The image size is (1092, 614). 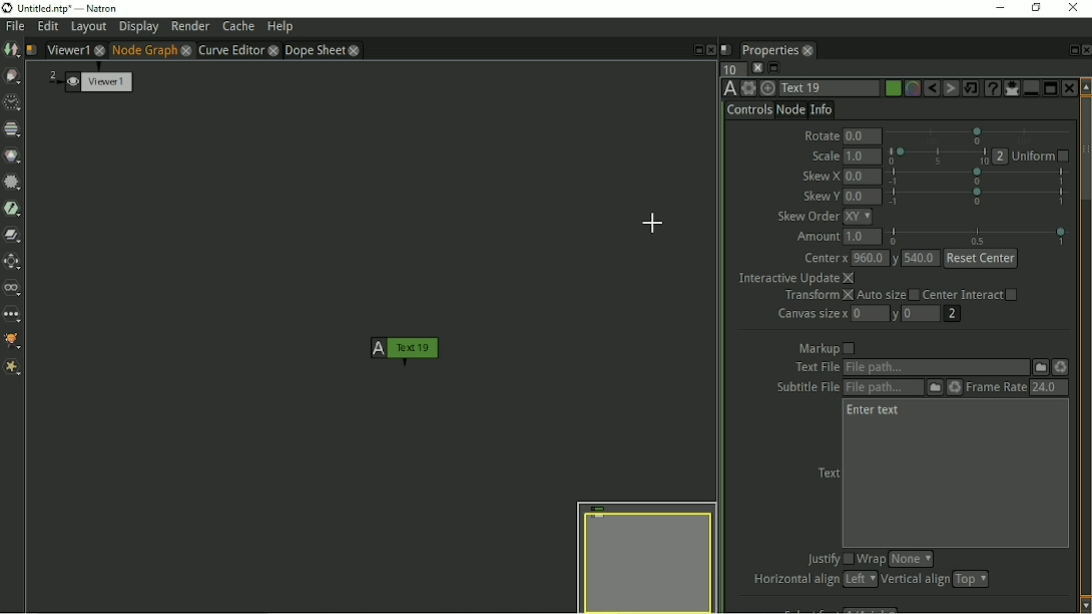 What do you see at coordinates (75, 8) in the screenshot?
I see `title` at bounding box center [75, 8].